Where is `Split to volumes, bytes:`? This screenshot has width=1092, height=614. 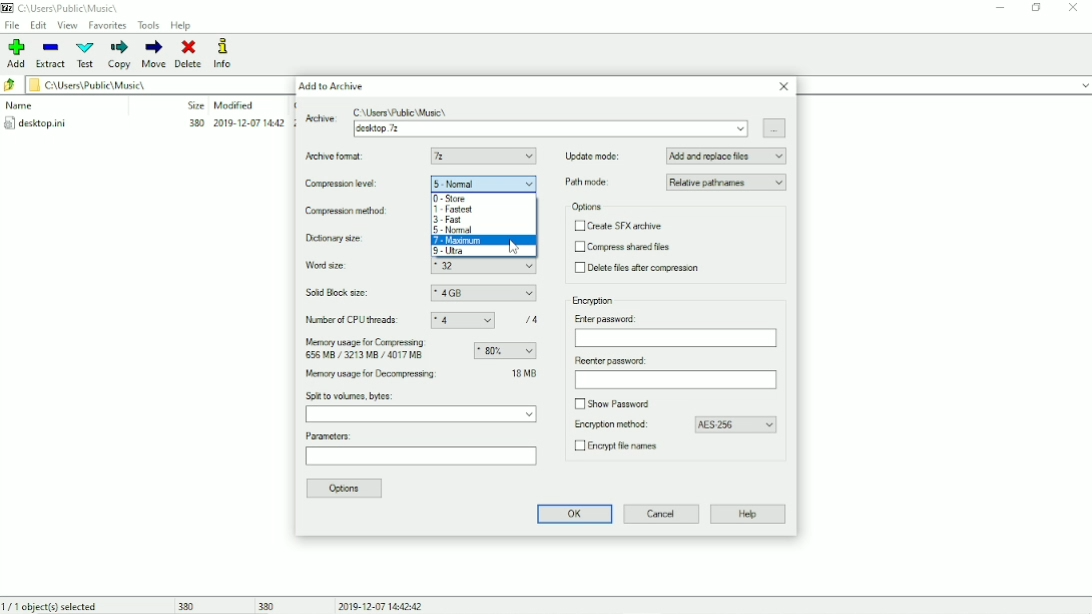
Split to volumes, bytes: is located at coordinates (351, 396).